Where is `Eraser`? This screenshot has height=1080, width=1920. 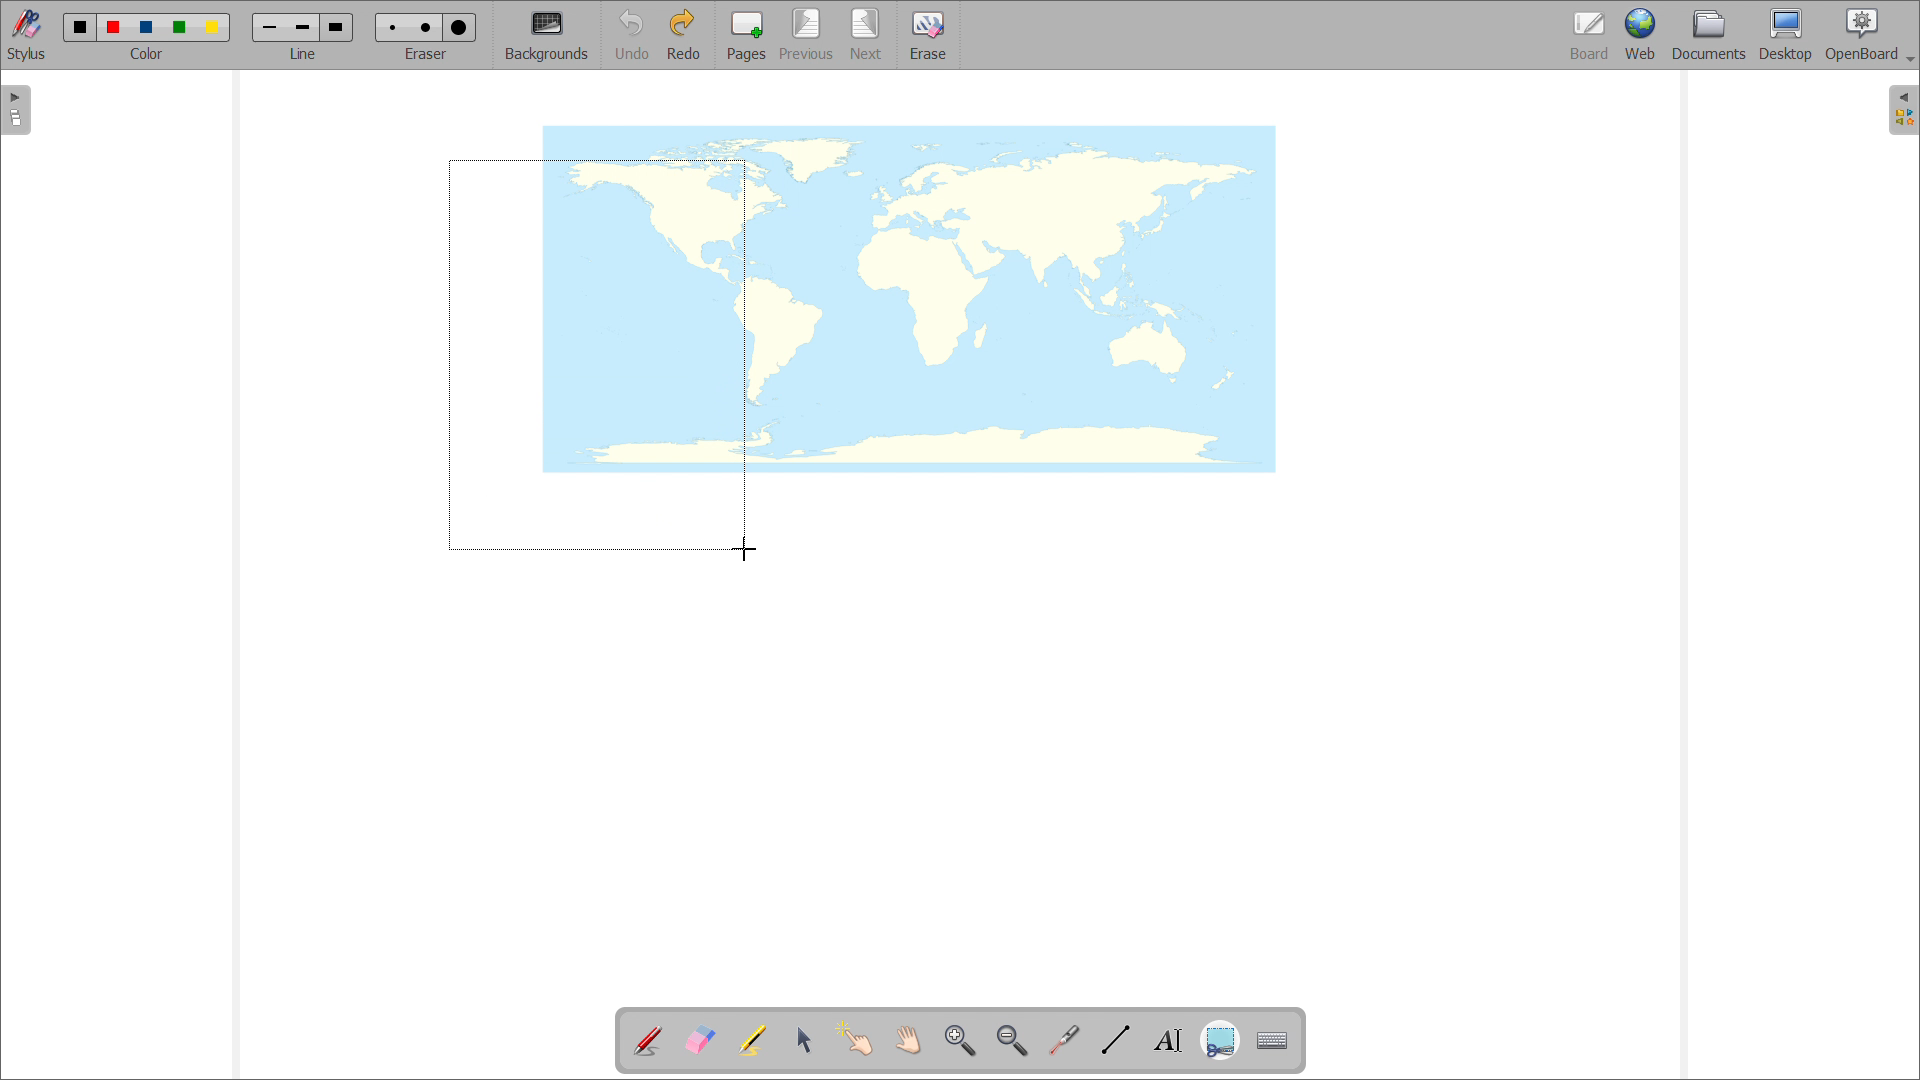
Eraser is located at coordinates (428, 53).